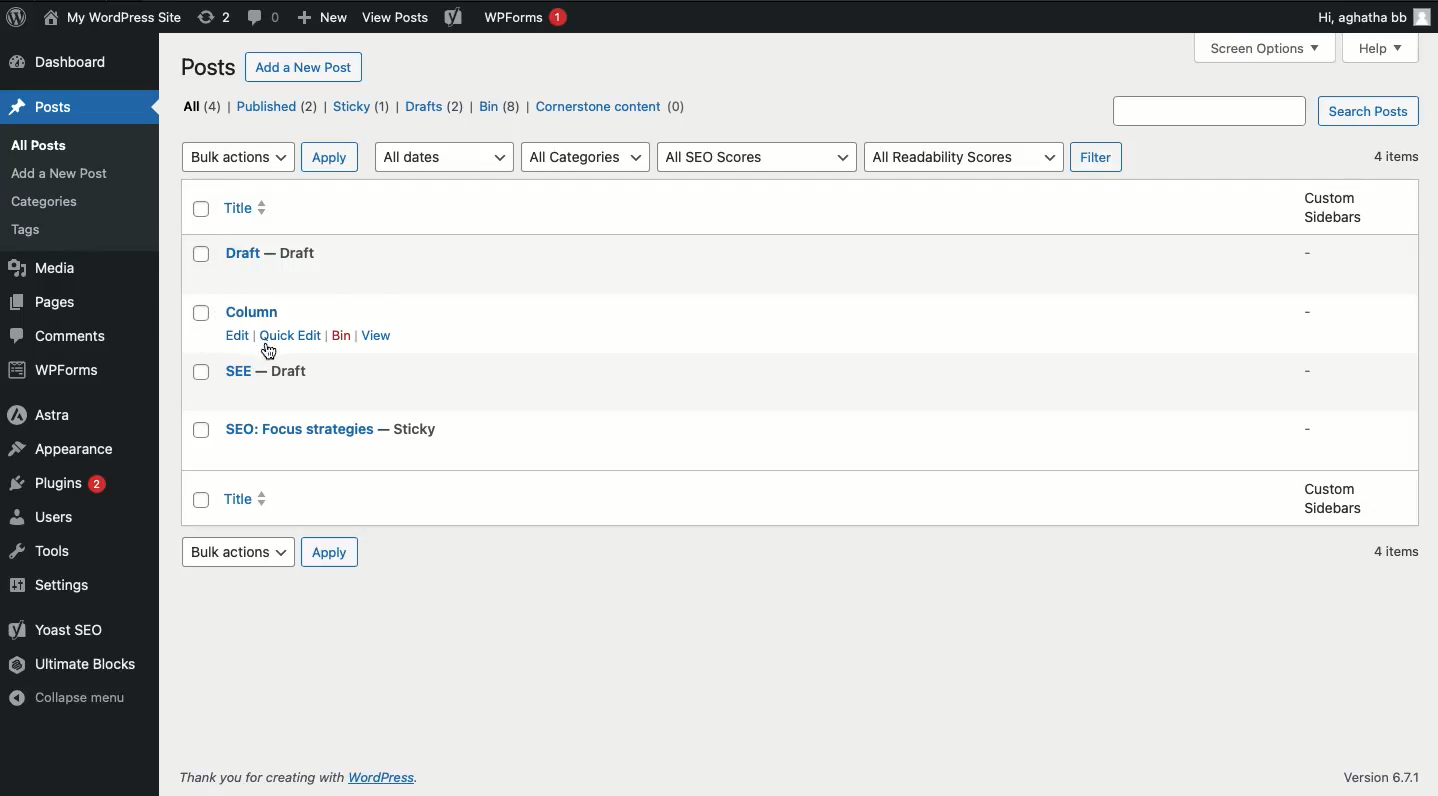  Describe the element at coordinates (41, 268) in the screenshot. I see `Media` at that location.